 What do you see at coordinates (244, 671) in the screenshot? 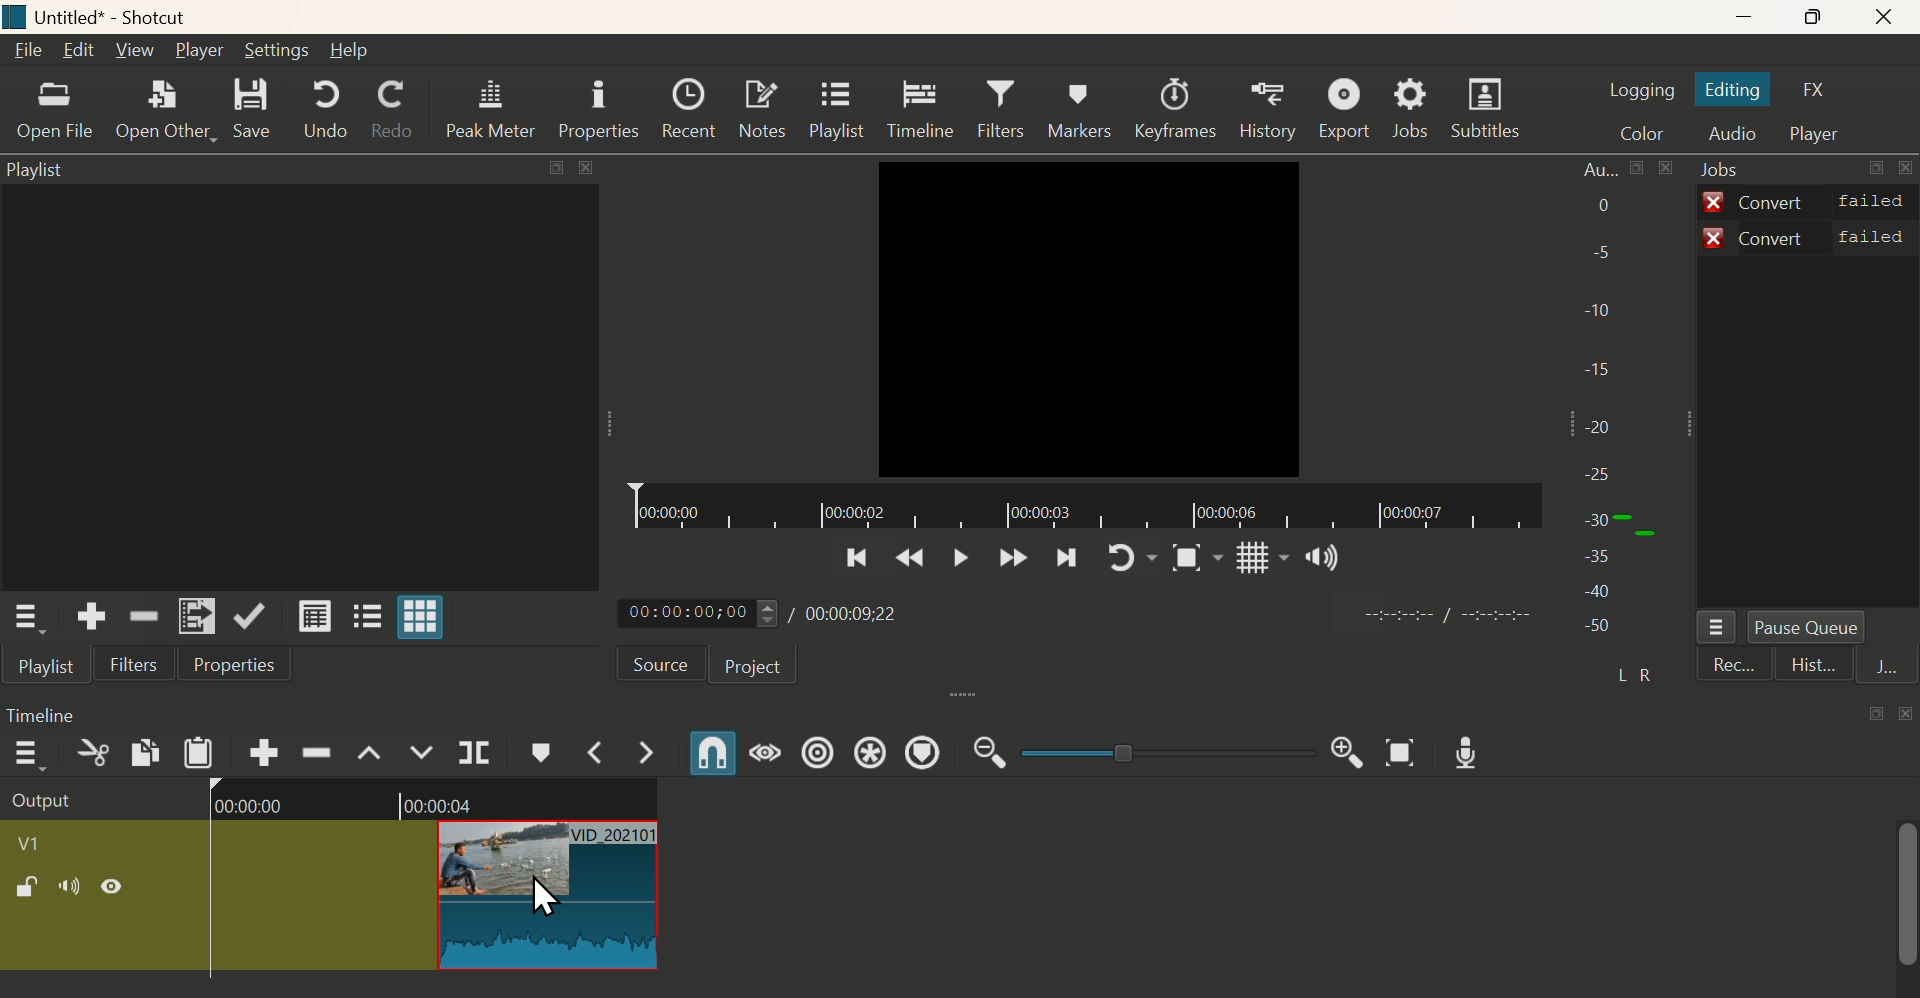
I see `` at bounding box center [244, 671].